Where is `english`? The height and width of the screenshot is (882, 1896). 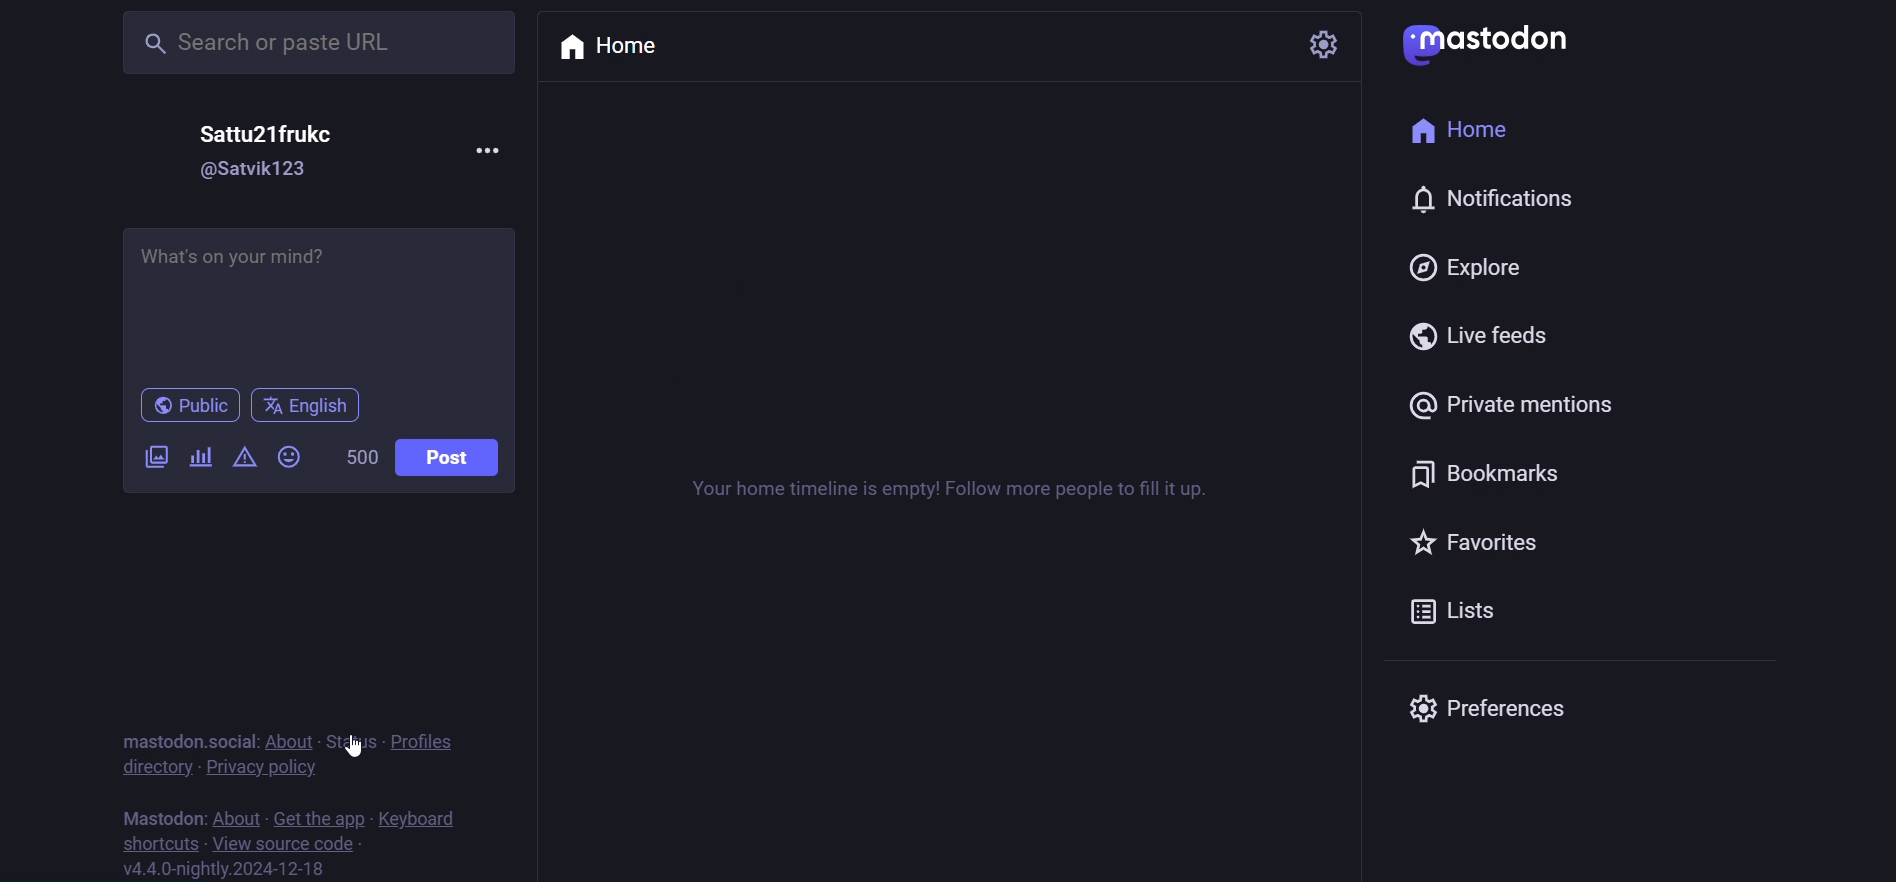 english is located at coordinates (309, 406).